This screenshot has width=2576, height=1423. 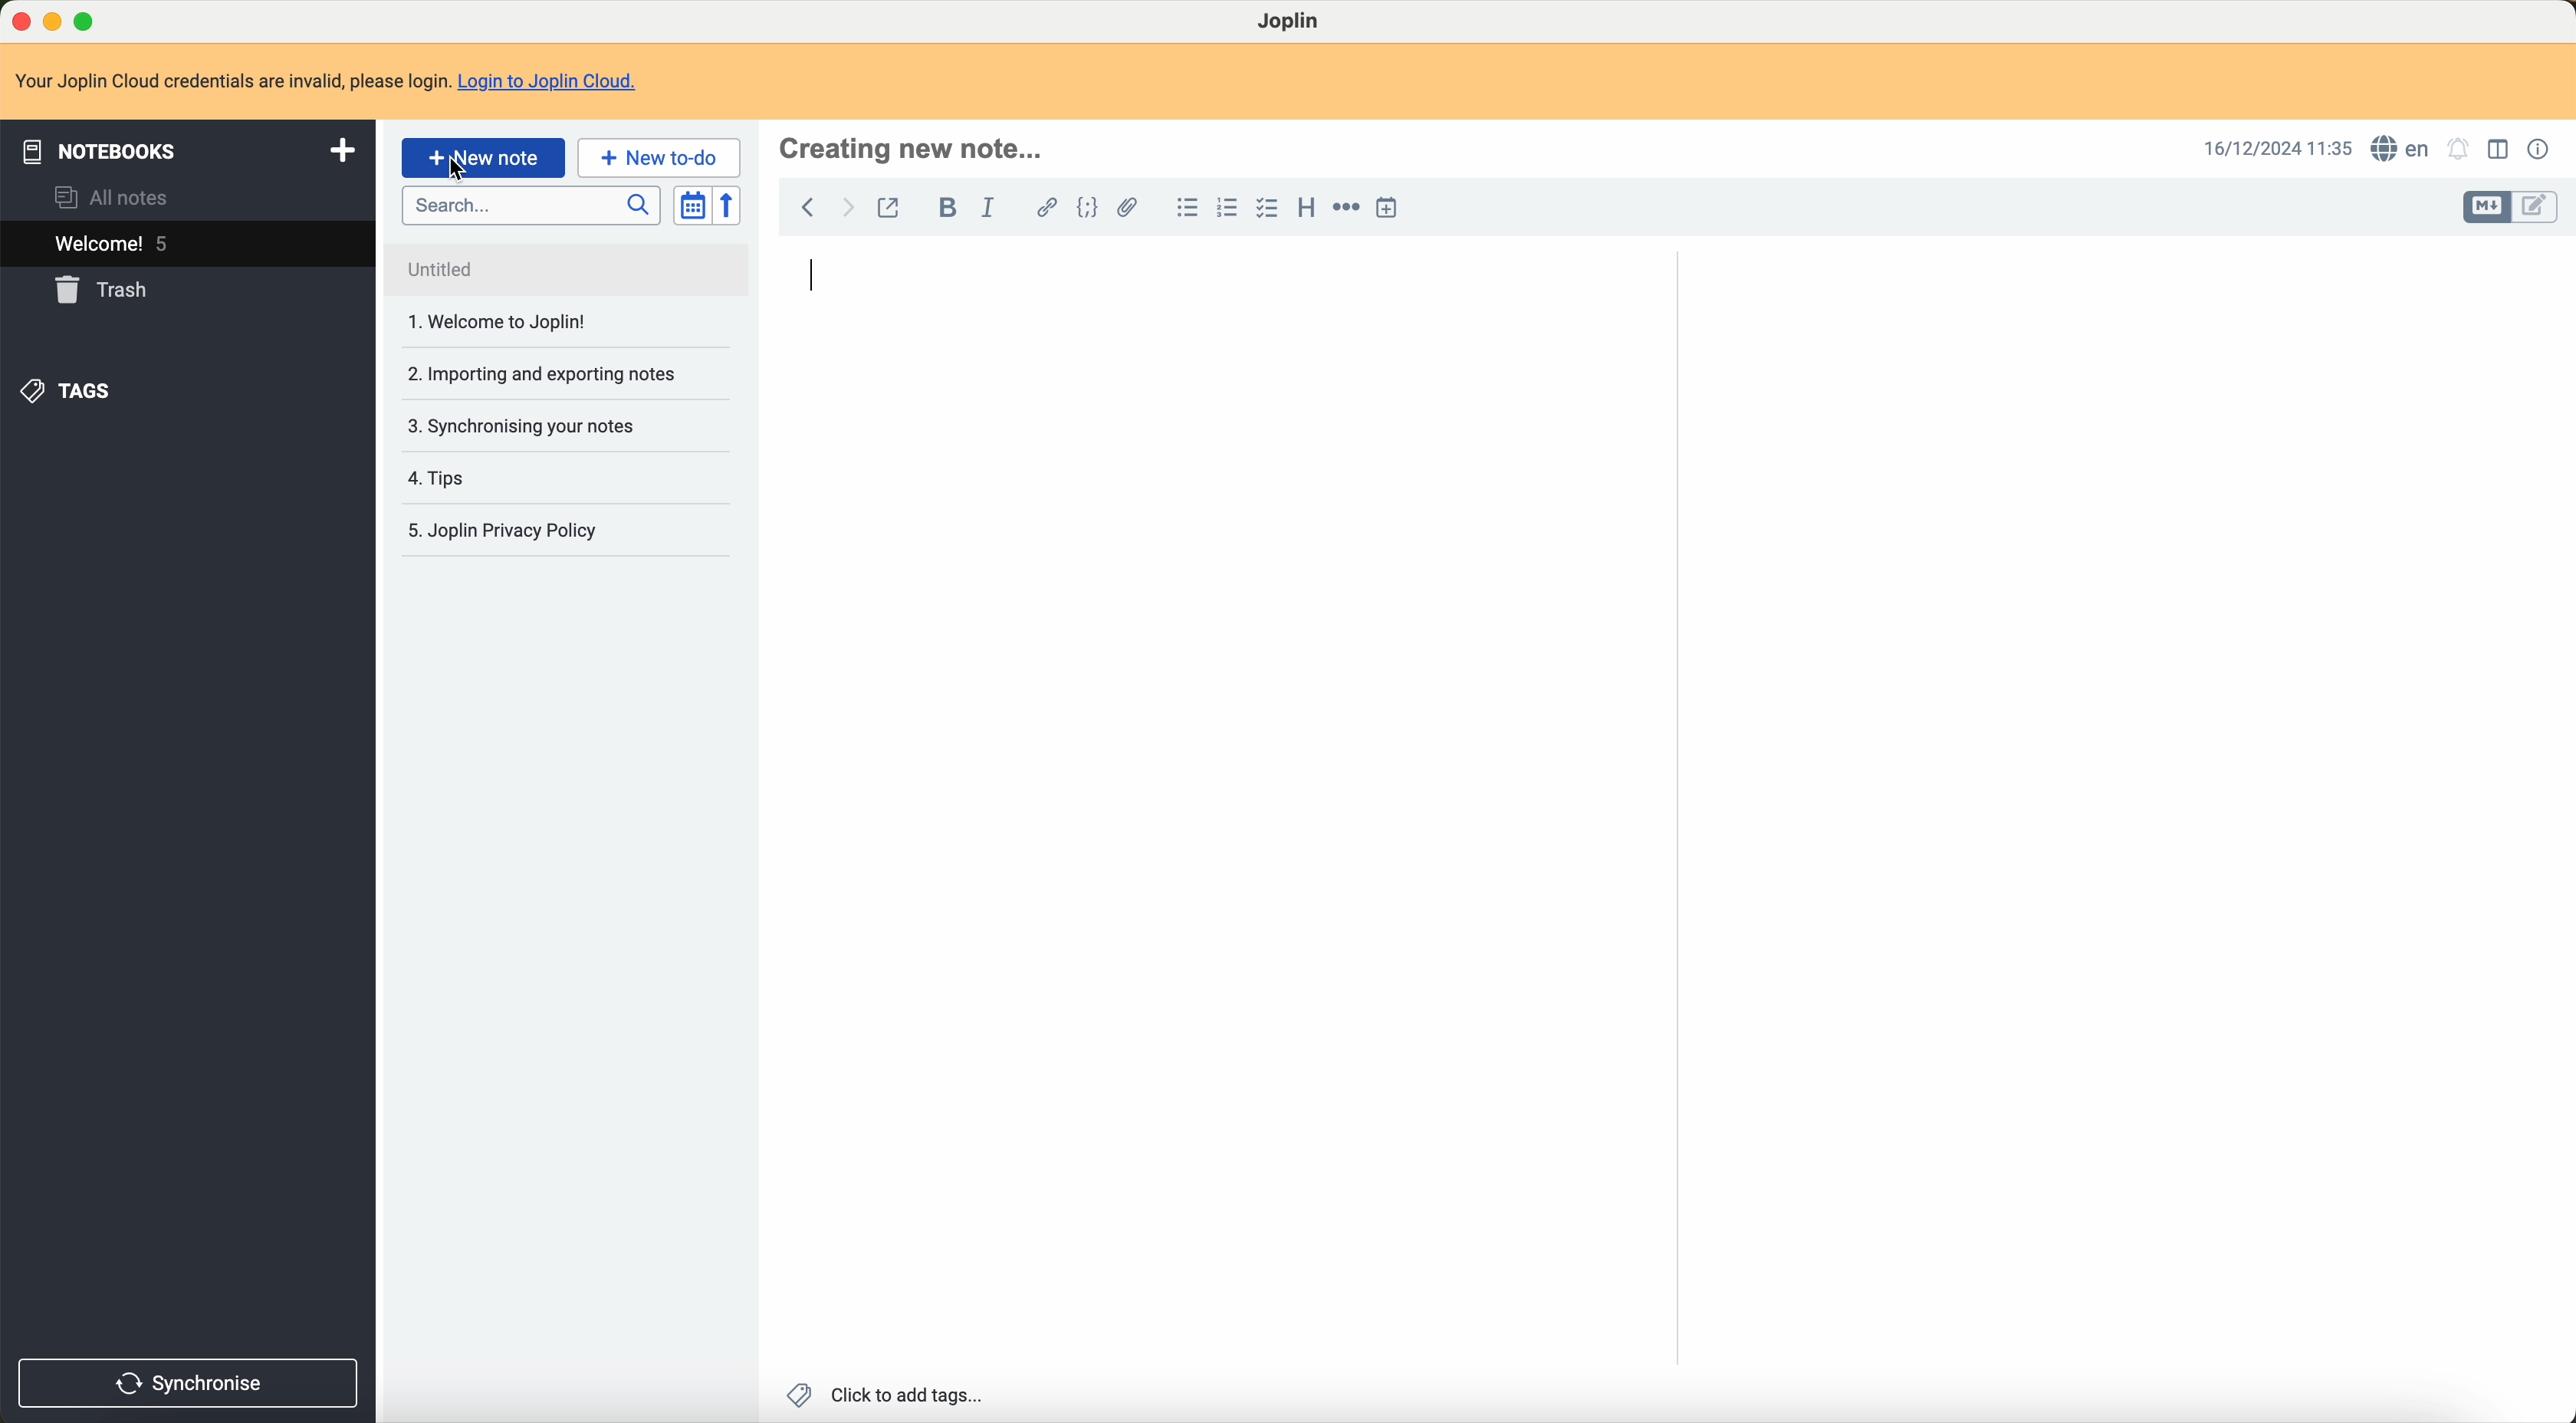 What do you see at coordinates (1346, 207) in the screenshot?
I see `horizontal rule` at bounding box center [1346, 207].